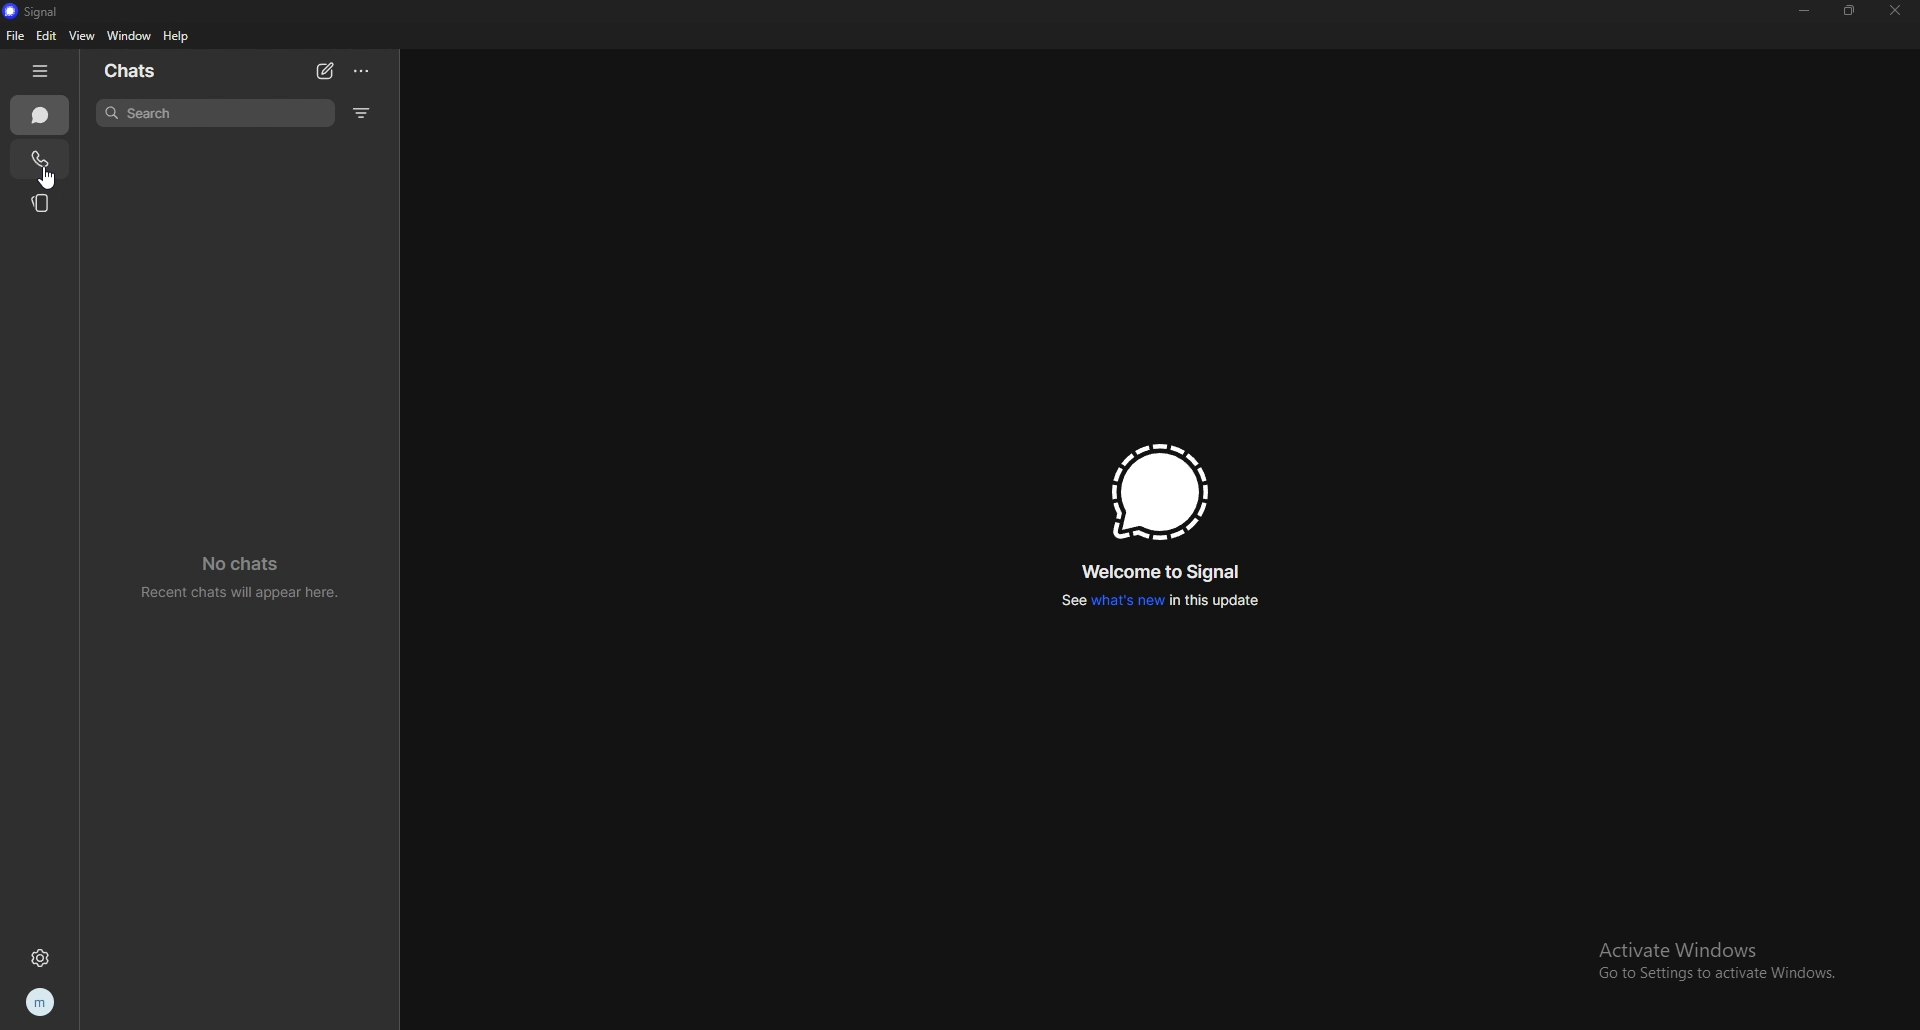  What do you see at coordinates (1161, 601) in the screenshot?
I see `see whats new in this update` at bounding box center [1161, 601].